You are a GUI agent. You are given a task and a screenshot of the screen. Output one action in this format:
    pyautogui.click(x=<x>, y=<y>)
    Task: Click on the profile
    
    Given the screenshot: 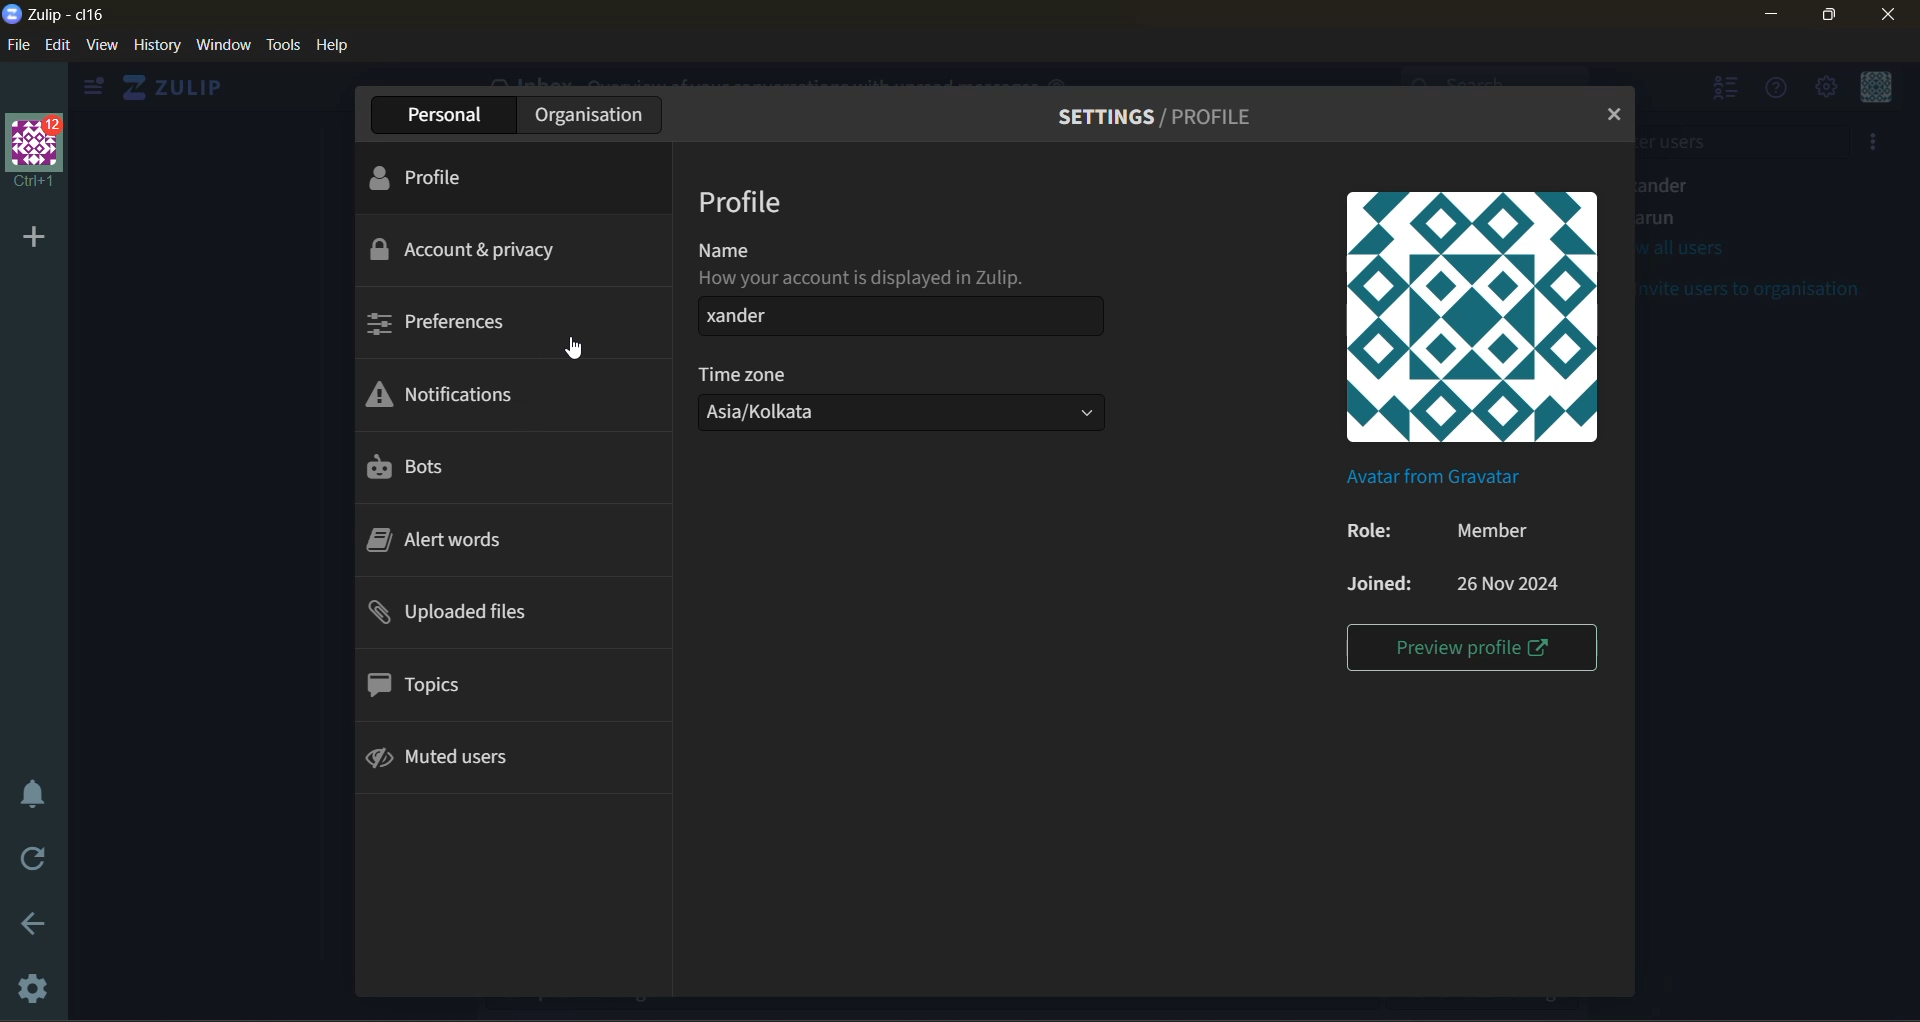 What is the action you would take?
    pyautogui.click(x=444, y=172)
    